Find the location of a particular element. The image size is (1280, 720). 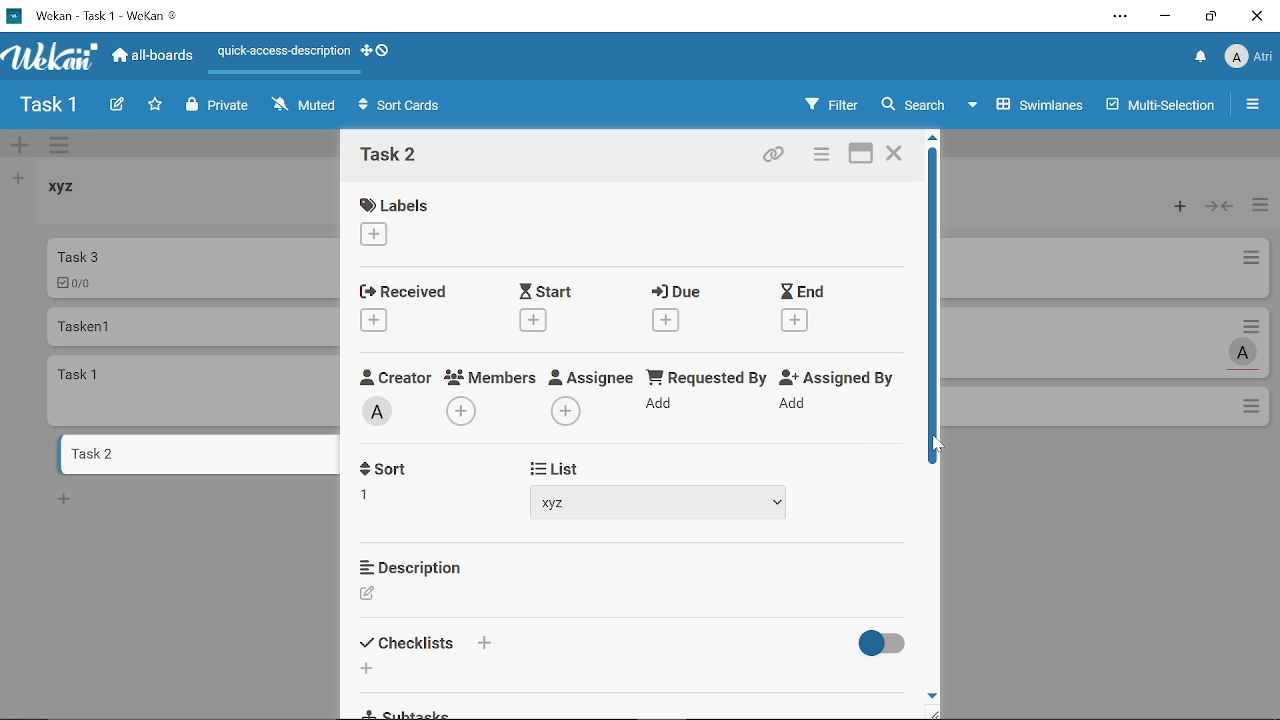

Swimlanes is located at coordinates (1028, 103).